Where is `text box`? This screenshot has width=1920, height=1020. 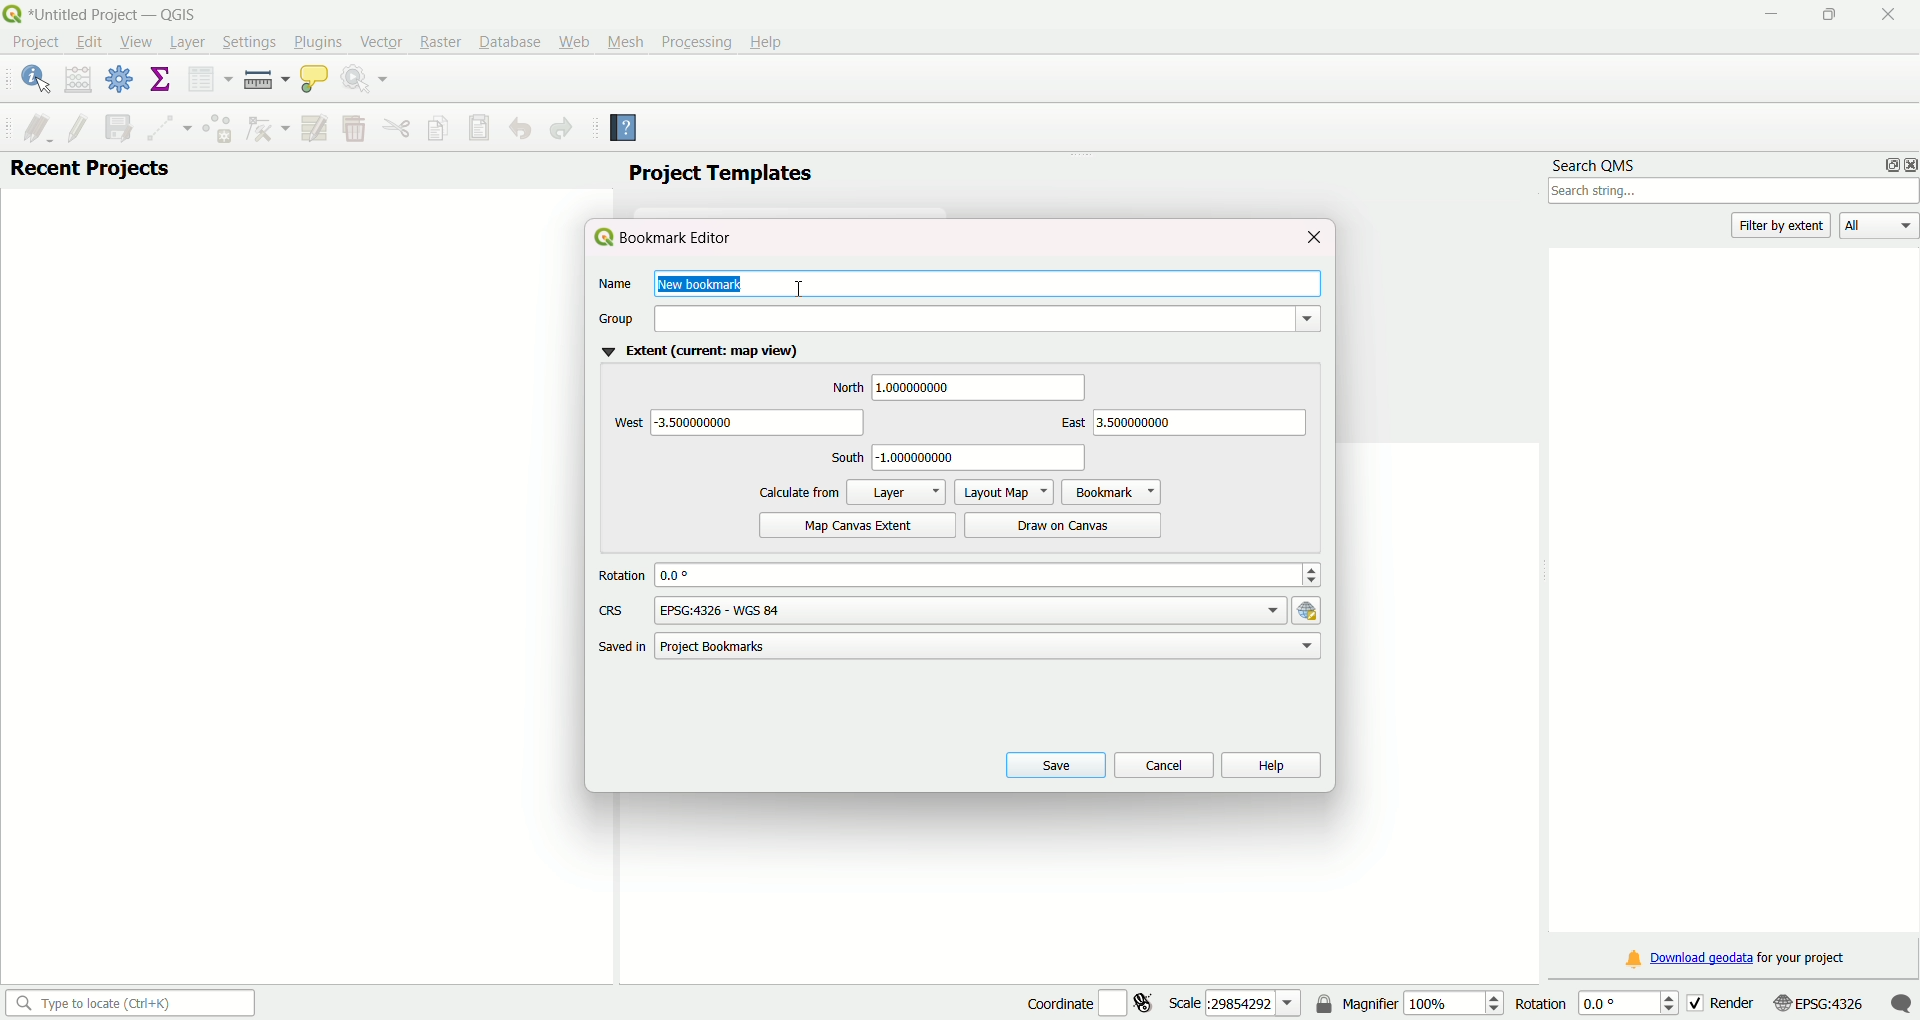 text box is located at coordinates (983, 458).